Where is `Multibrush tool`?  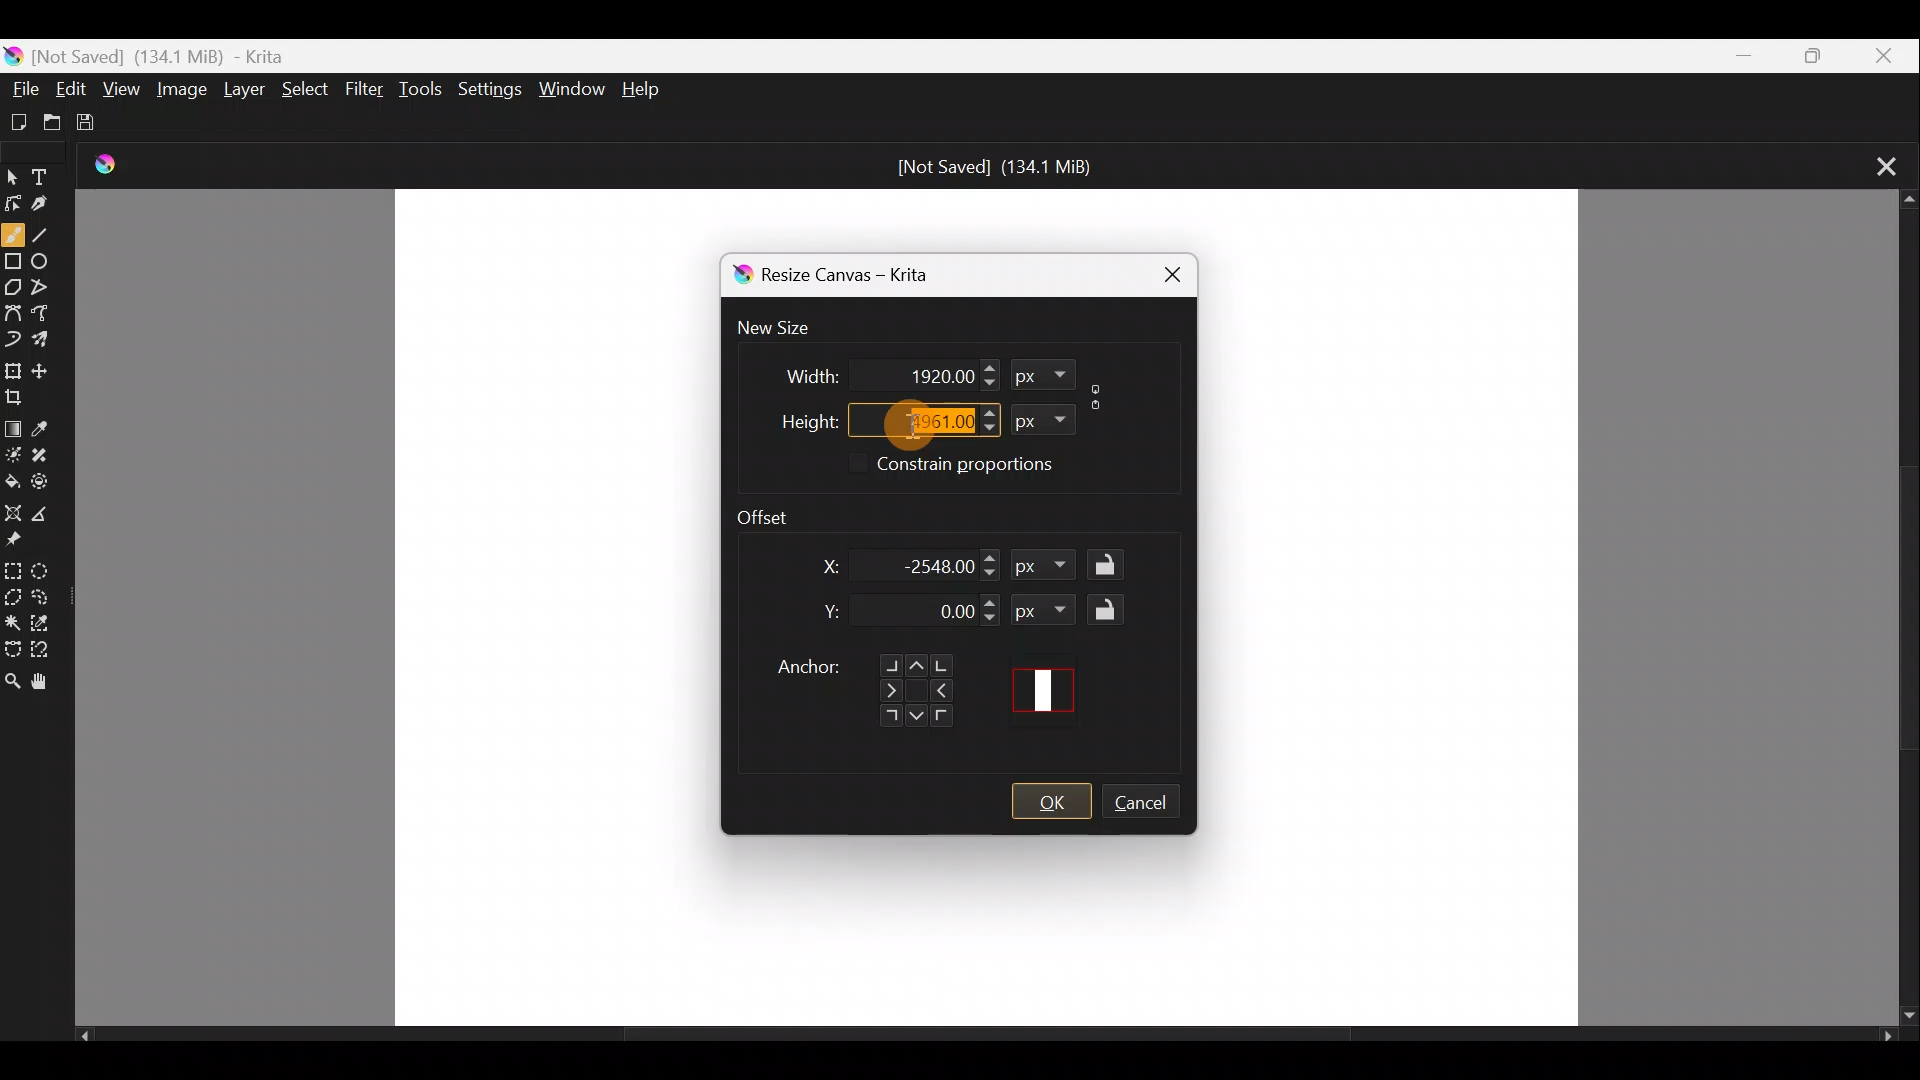 Multibrush tool is located at coordinates (50, 343).